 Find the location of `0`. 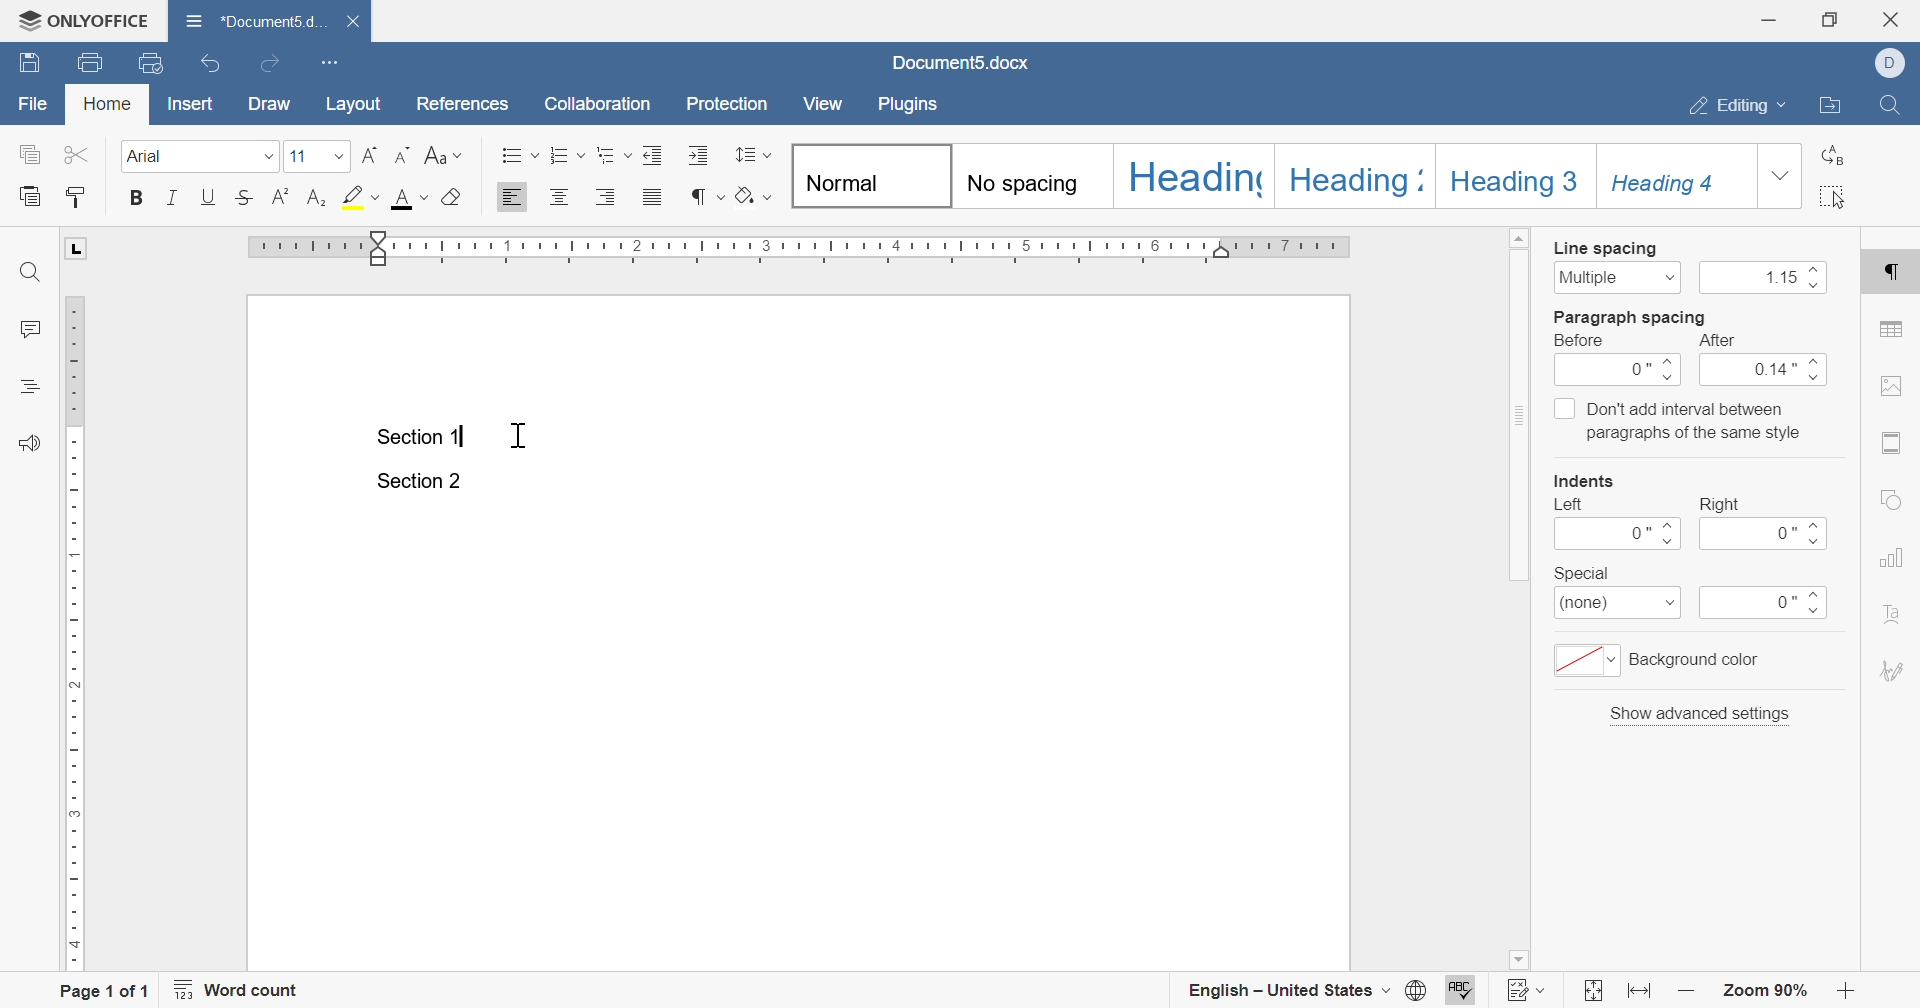

0 is located at coordinates (1765, 604).